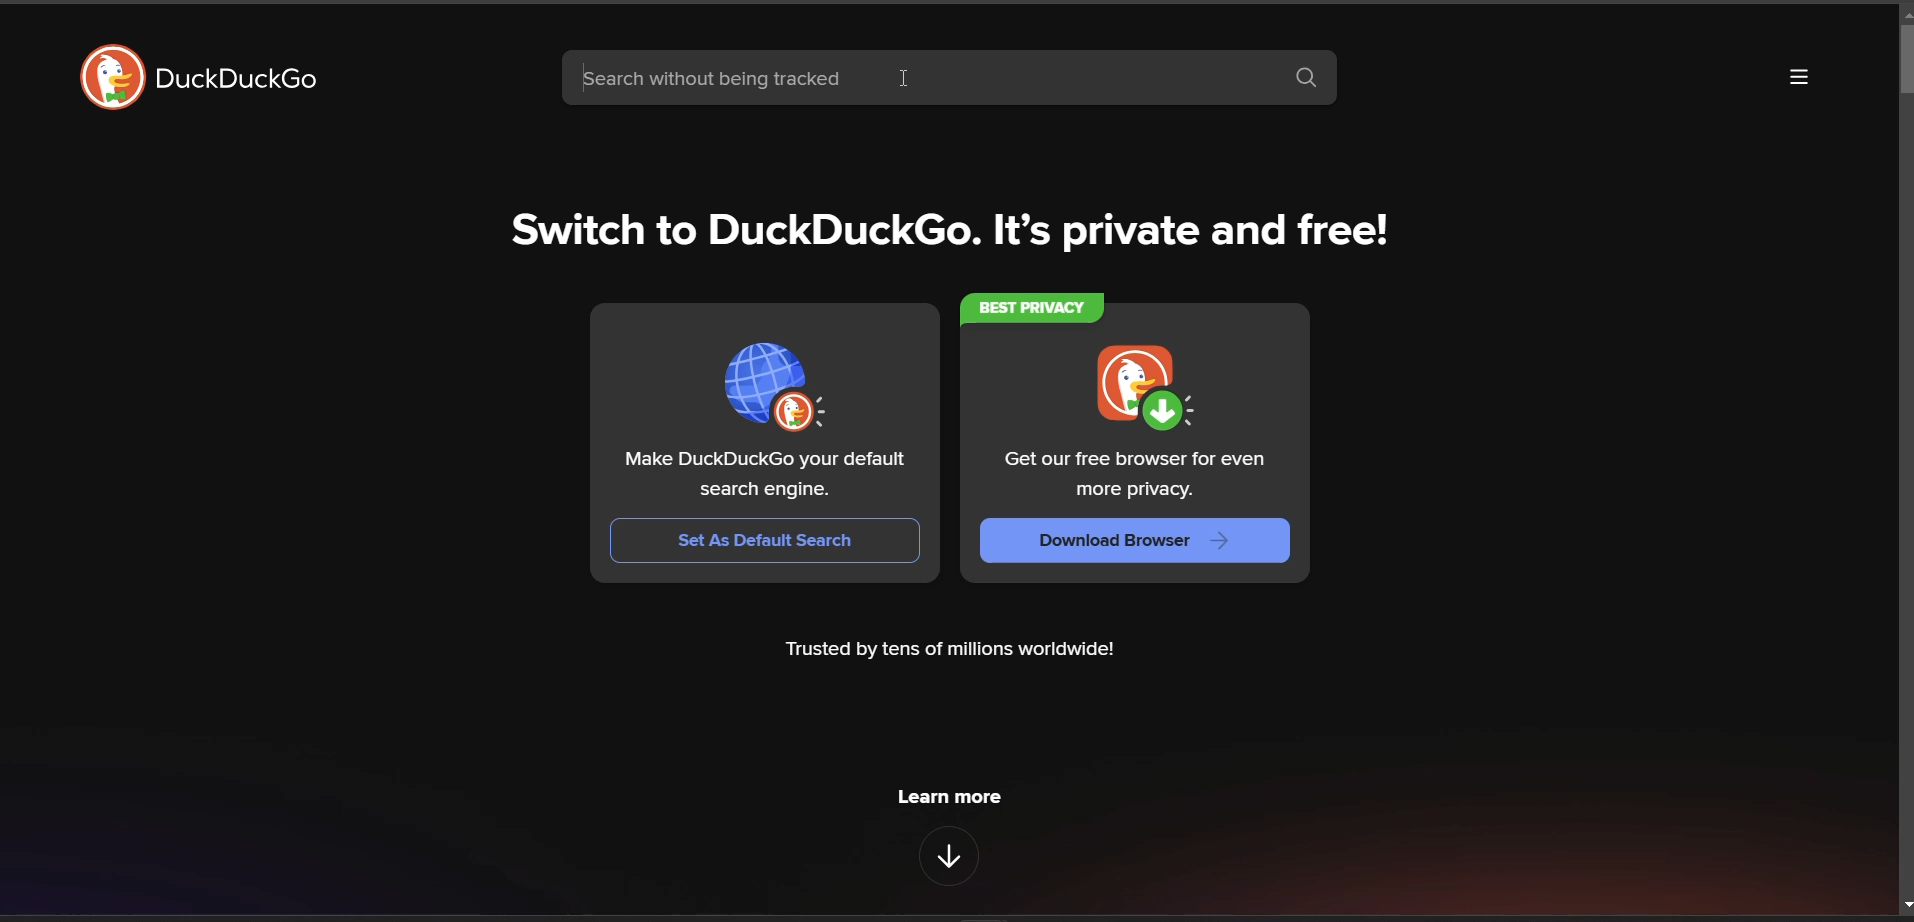 Image resolution: width=1914 pixels, height=922 pixels. What do you see at coordinates (911, 76) in the screenshot?
I see `cursor` at bounding box center [911, 76].